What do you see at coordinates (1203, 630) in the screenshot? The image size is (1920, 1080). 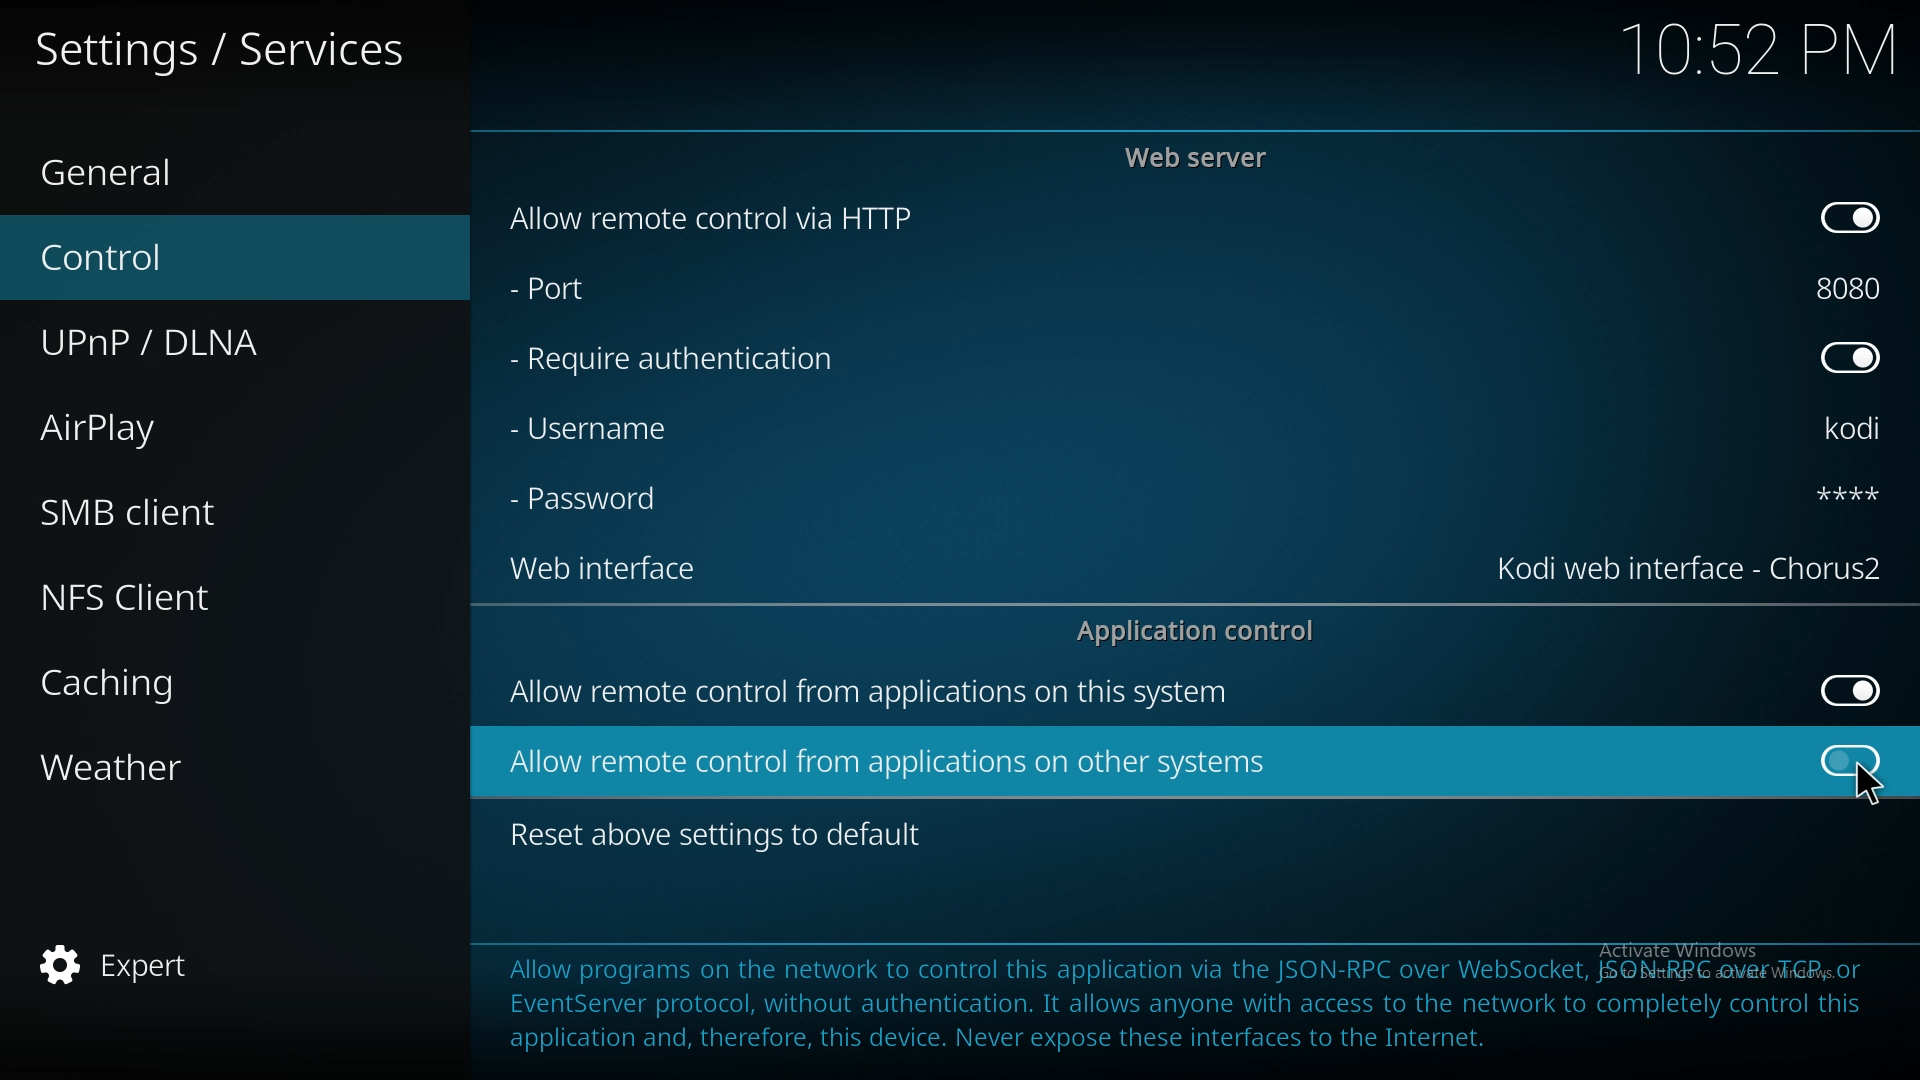 I see `application control` at bounding box center [1203, 630].